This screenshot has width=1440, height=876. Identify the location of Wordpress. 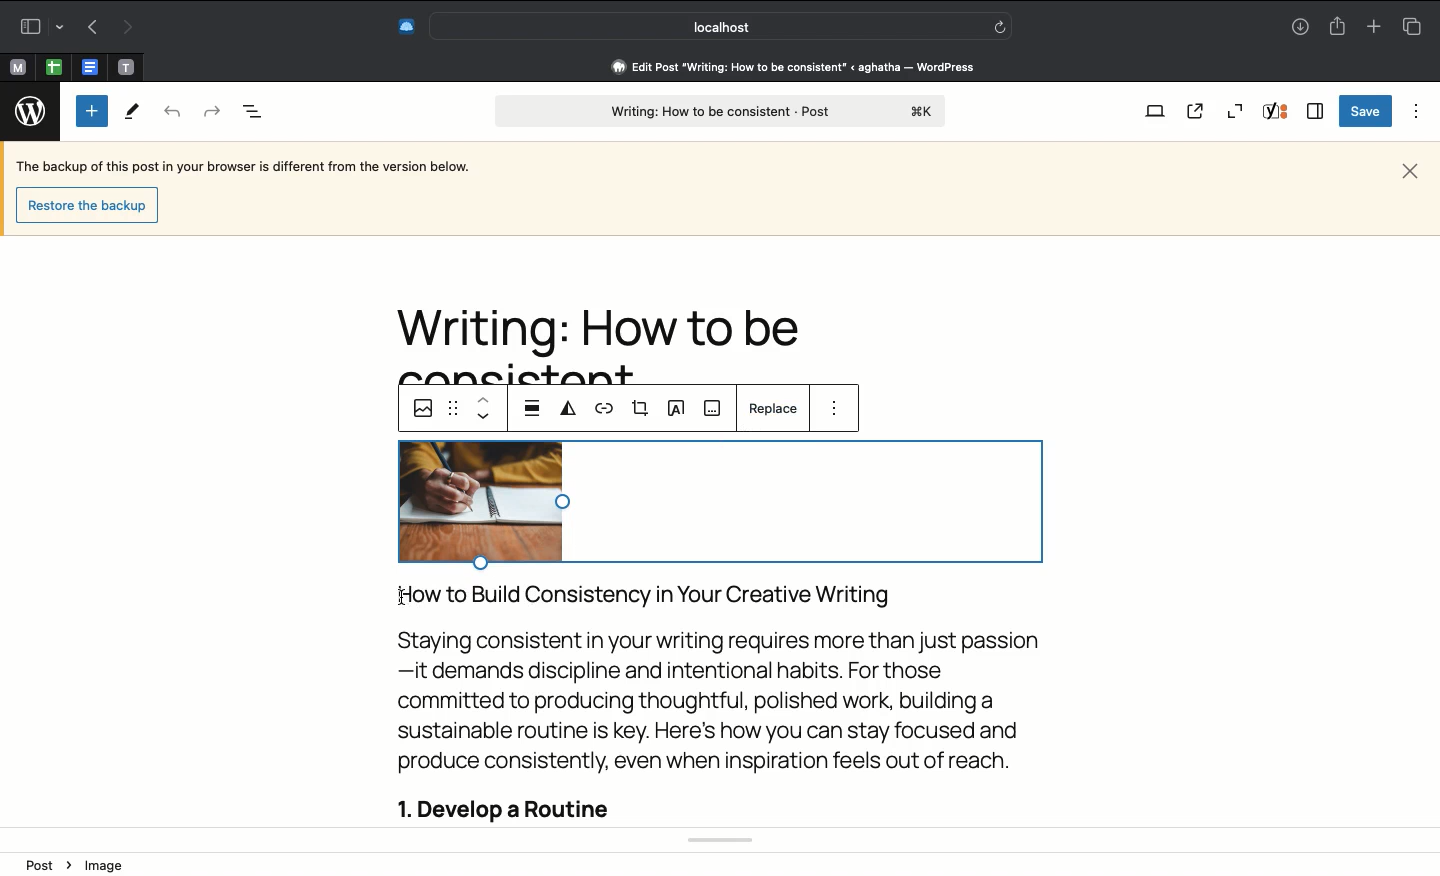
(34, 110).